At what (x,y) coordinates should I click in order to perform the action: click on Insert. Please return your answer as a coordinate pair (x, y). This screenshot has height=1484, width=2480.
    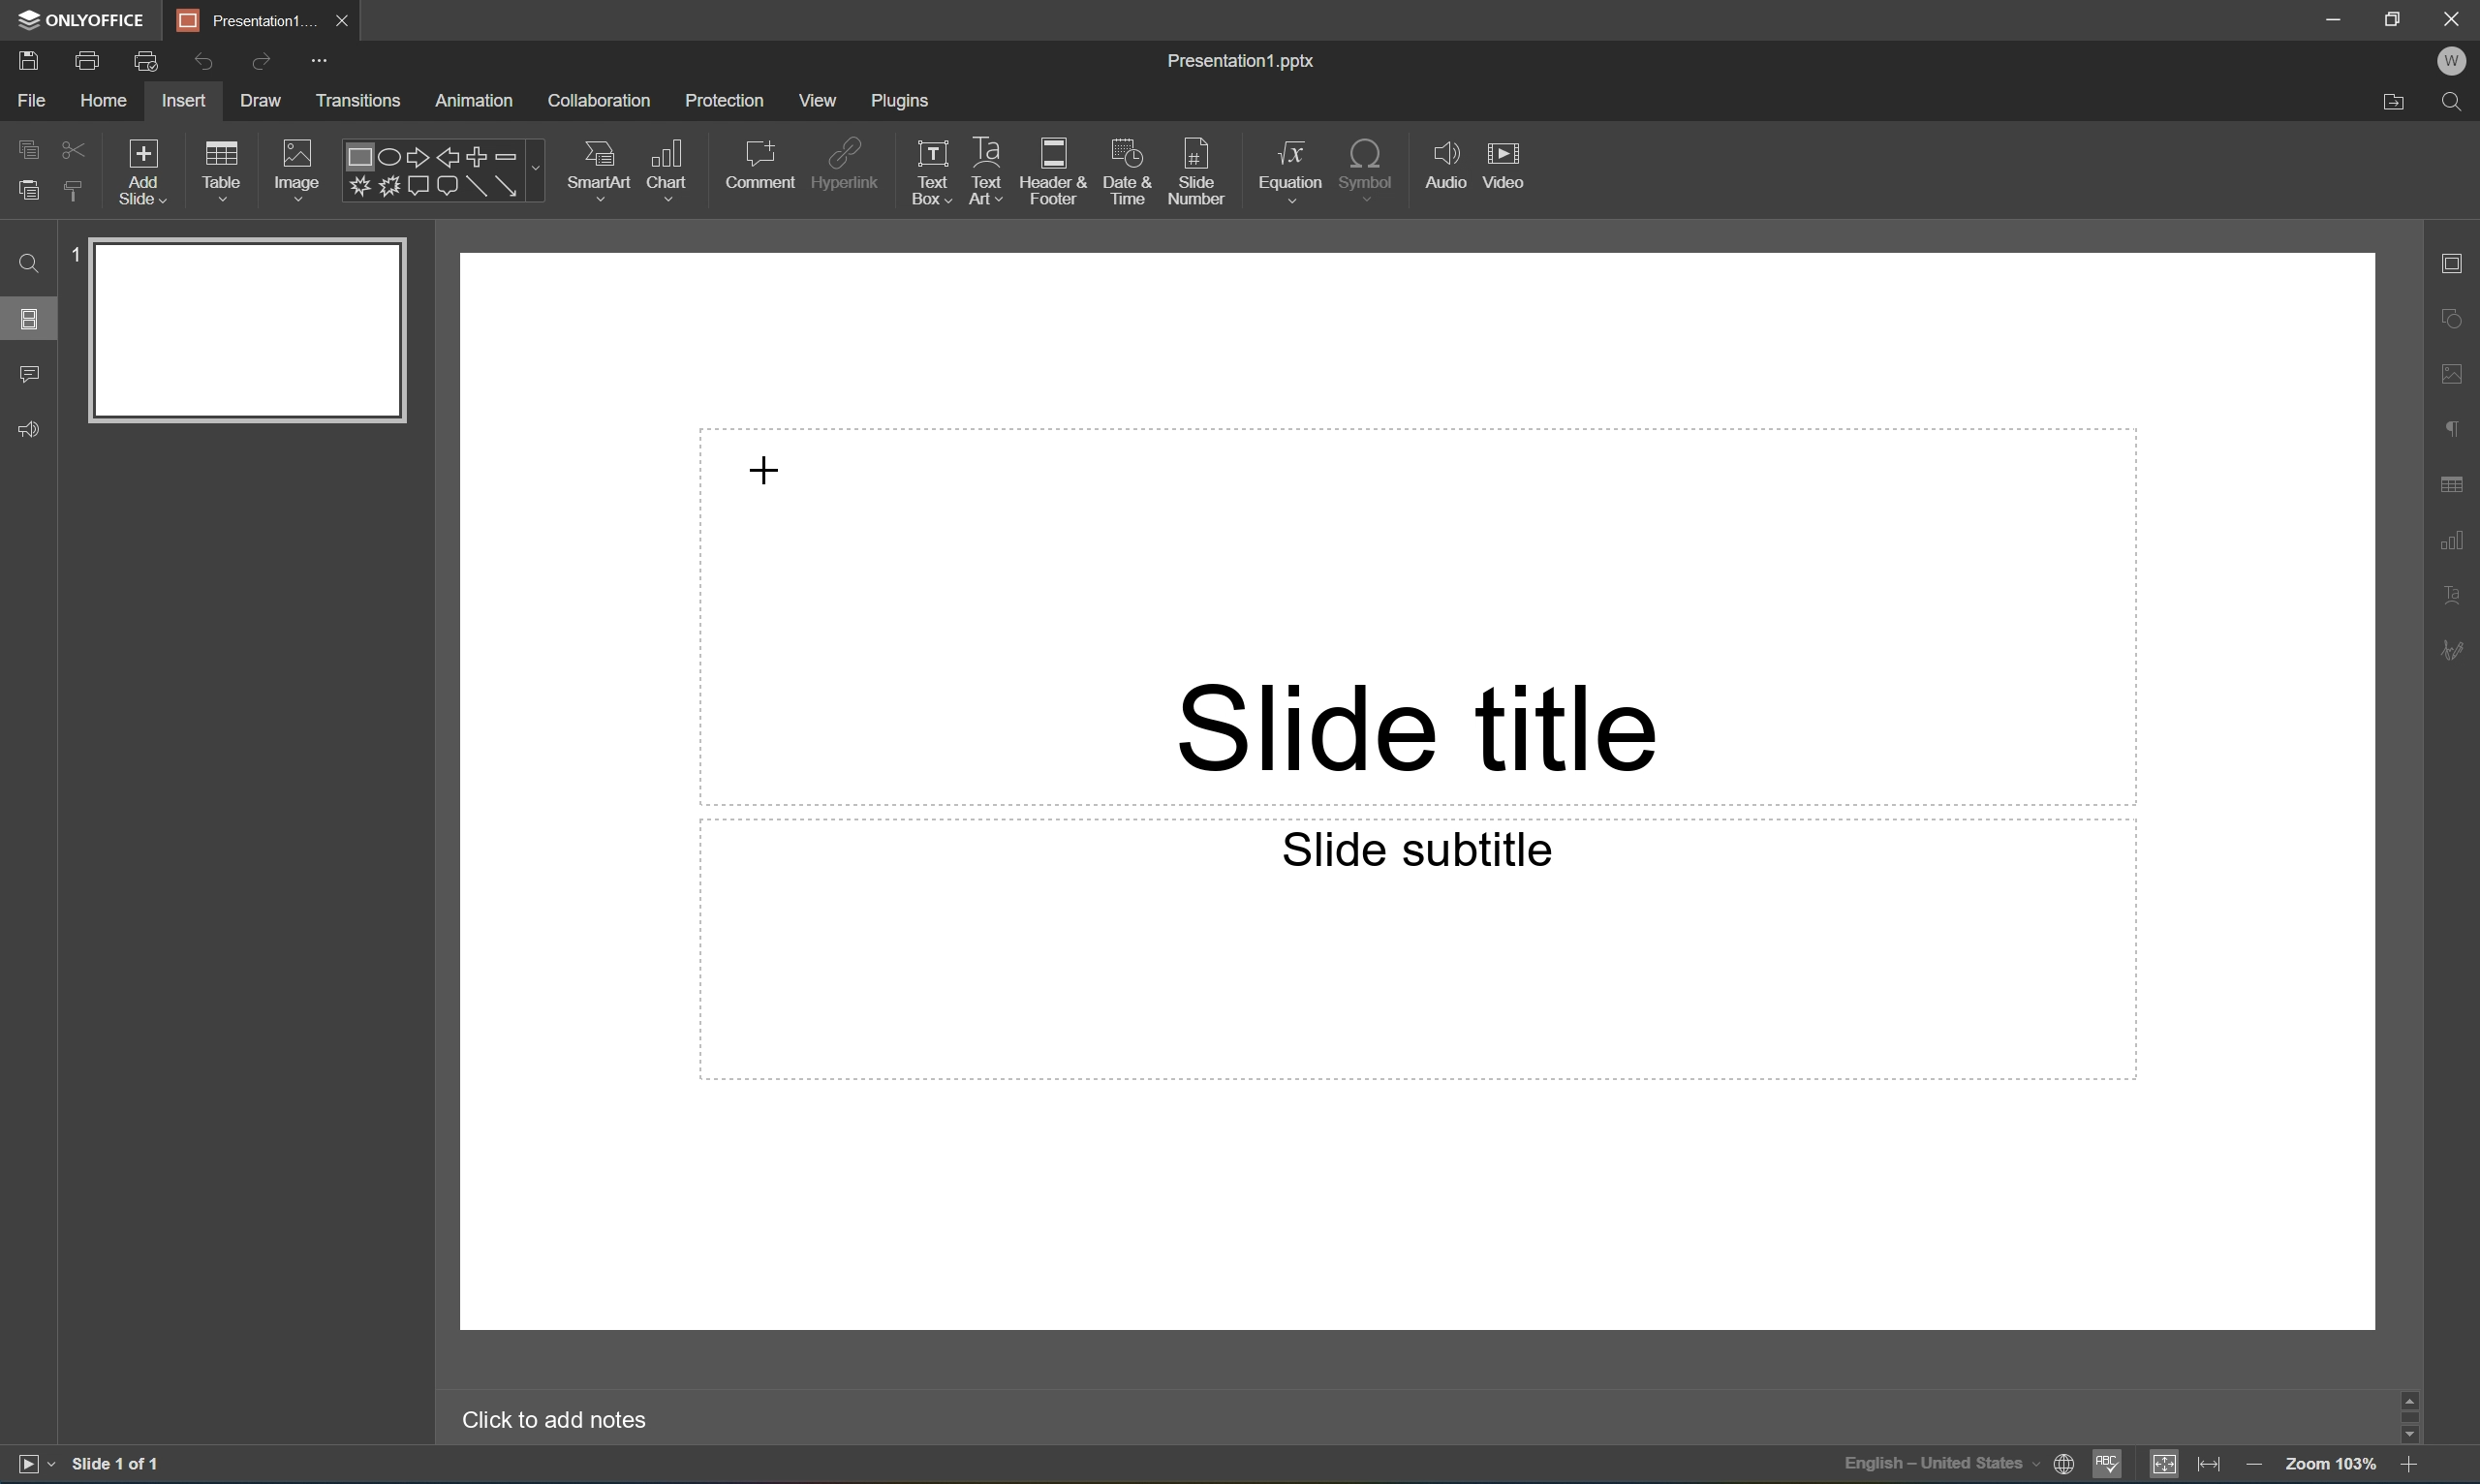
    Looking at the image, I should click on (183, 101).